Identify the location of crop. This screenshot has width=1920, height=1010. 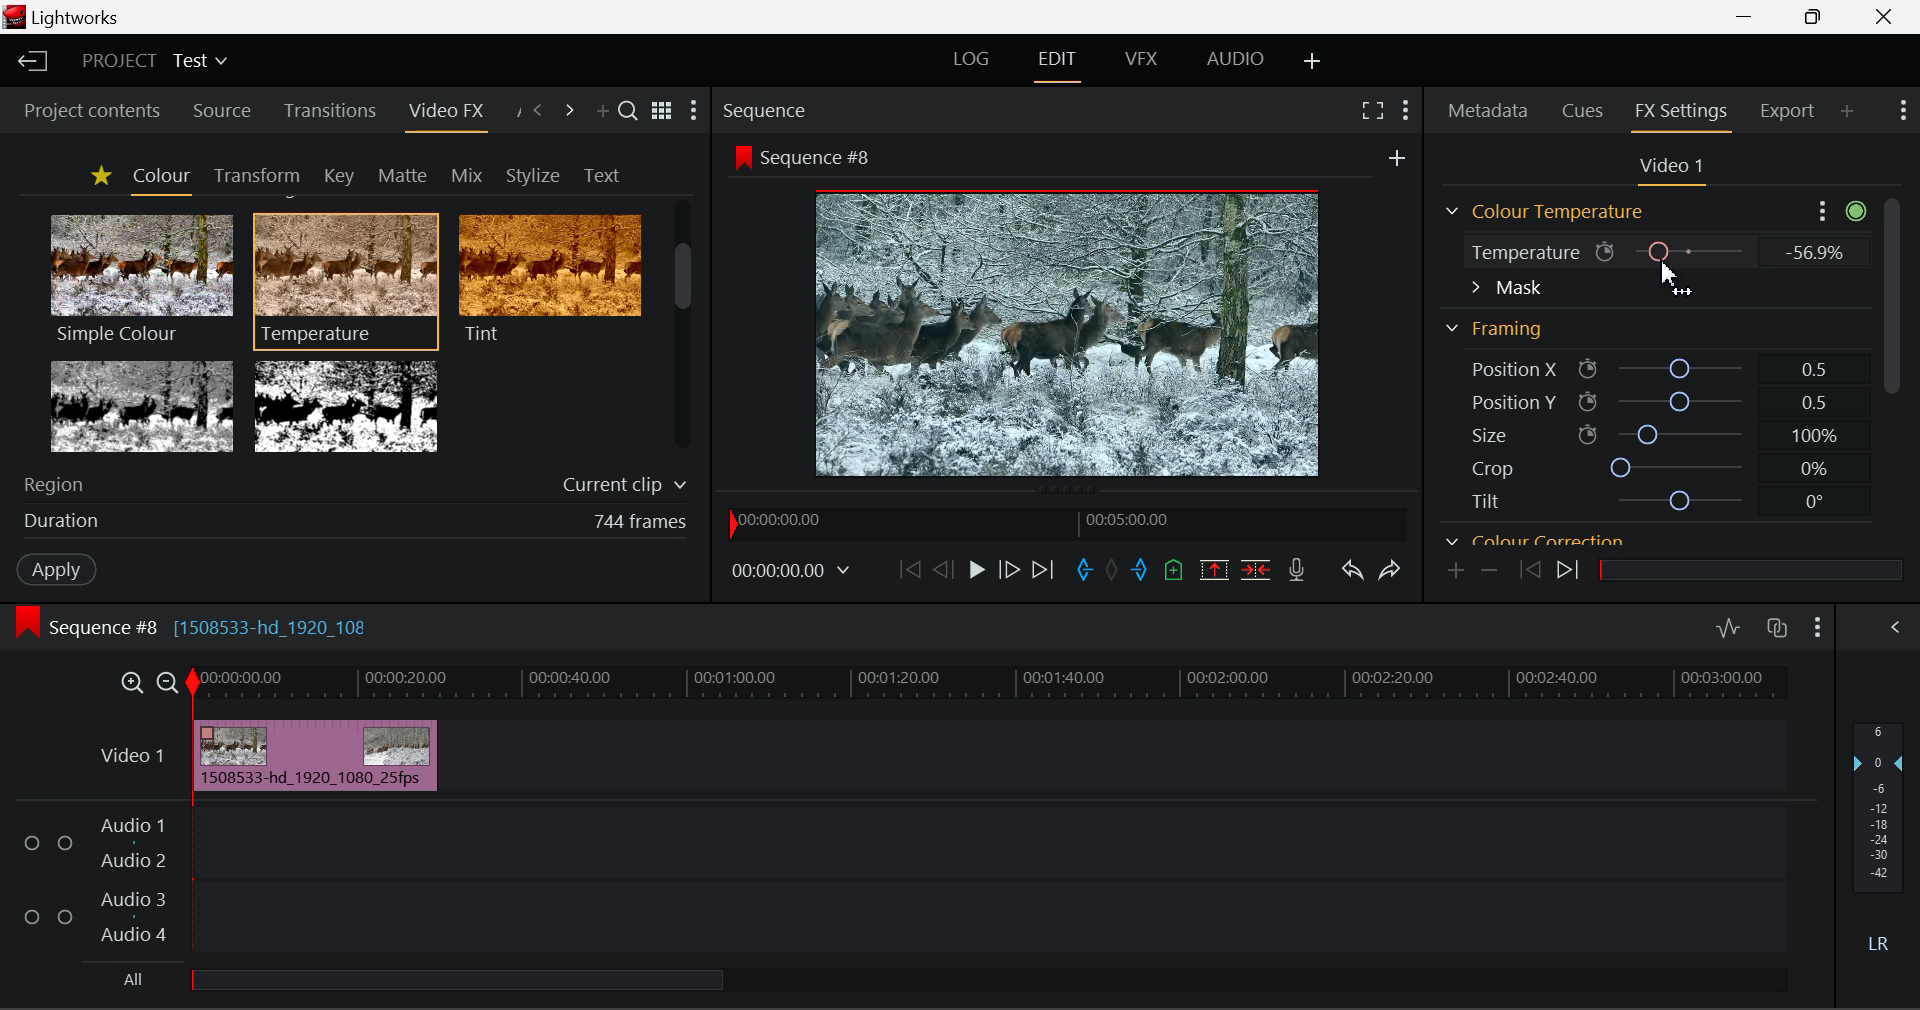
(1680, 466).